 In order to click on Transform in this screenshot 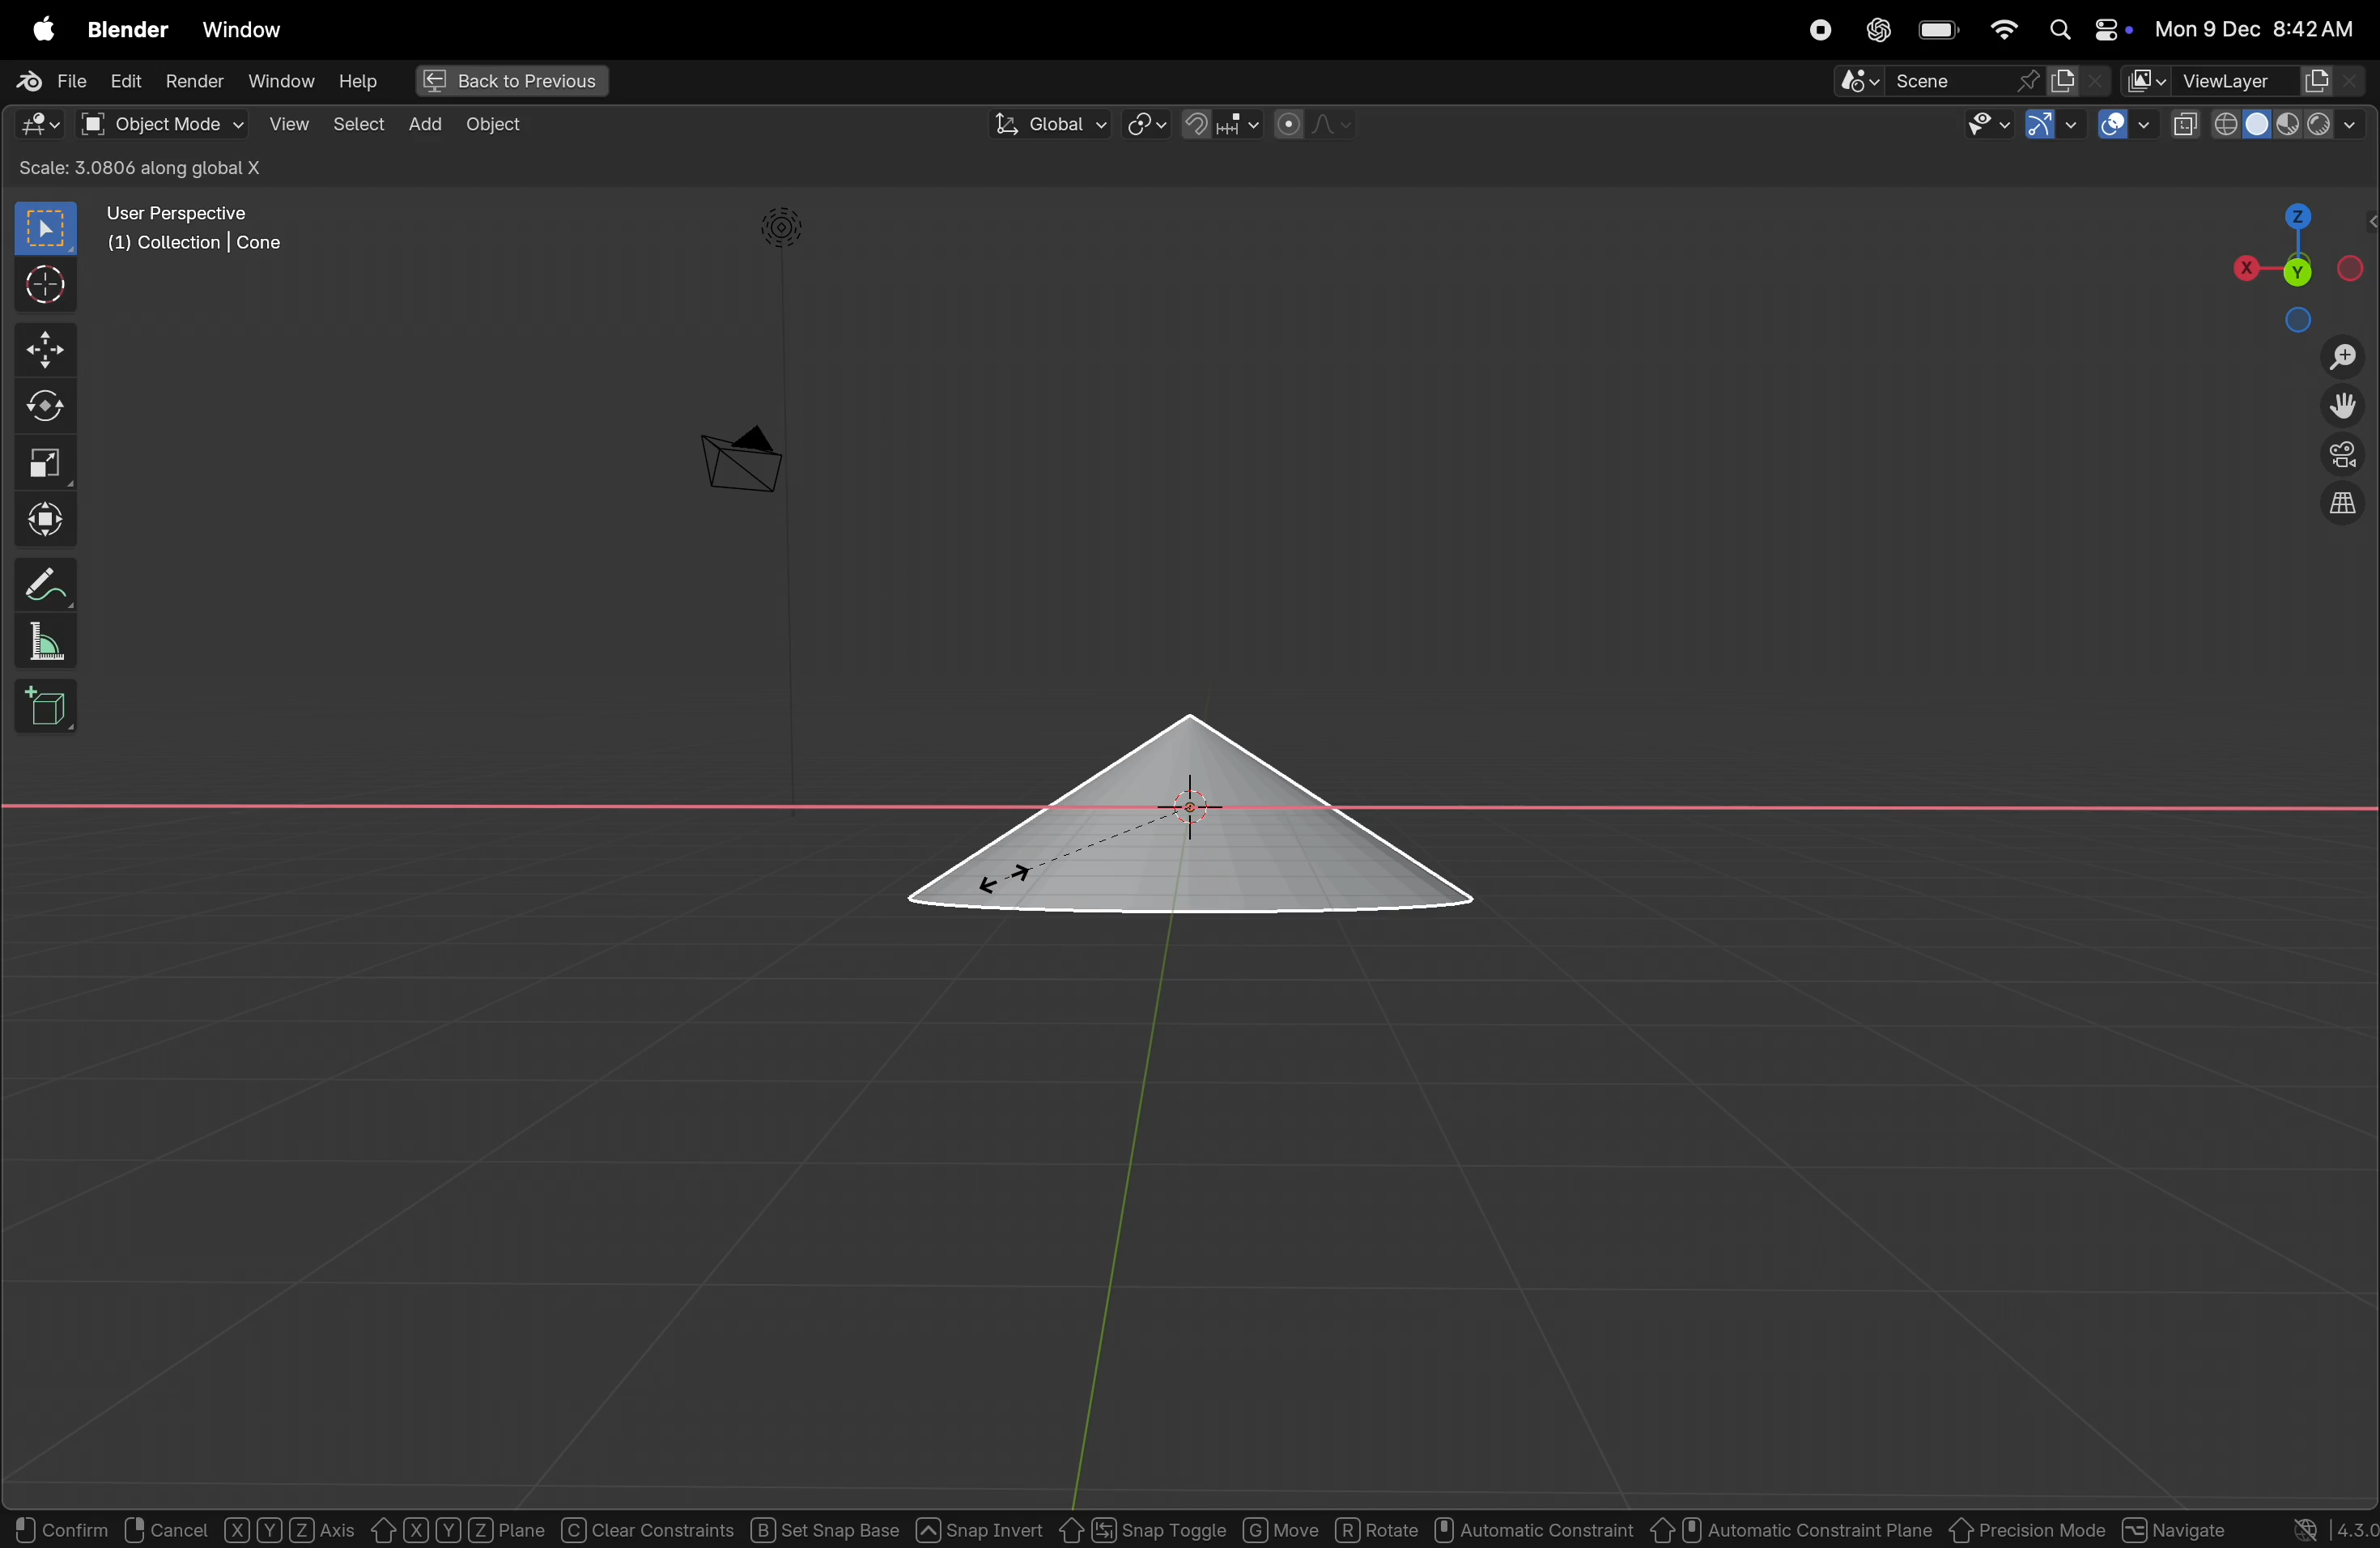, I will do `click(44, 517)`.